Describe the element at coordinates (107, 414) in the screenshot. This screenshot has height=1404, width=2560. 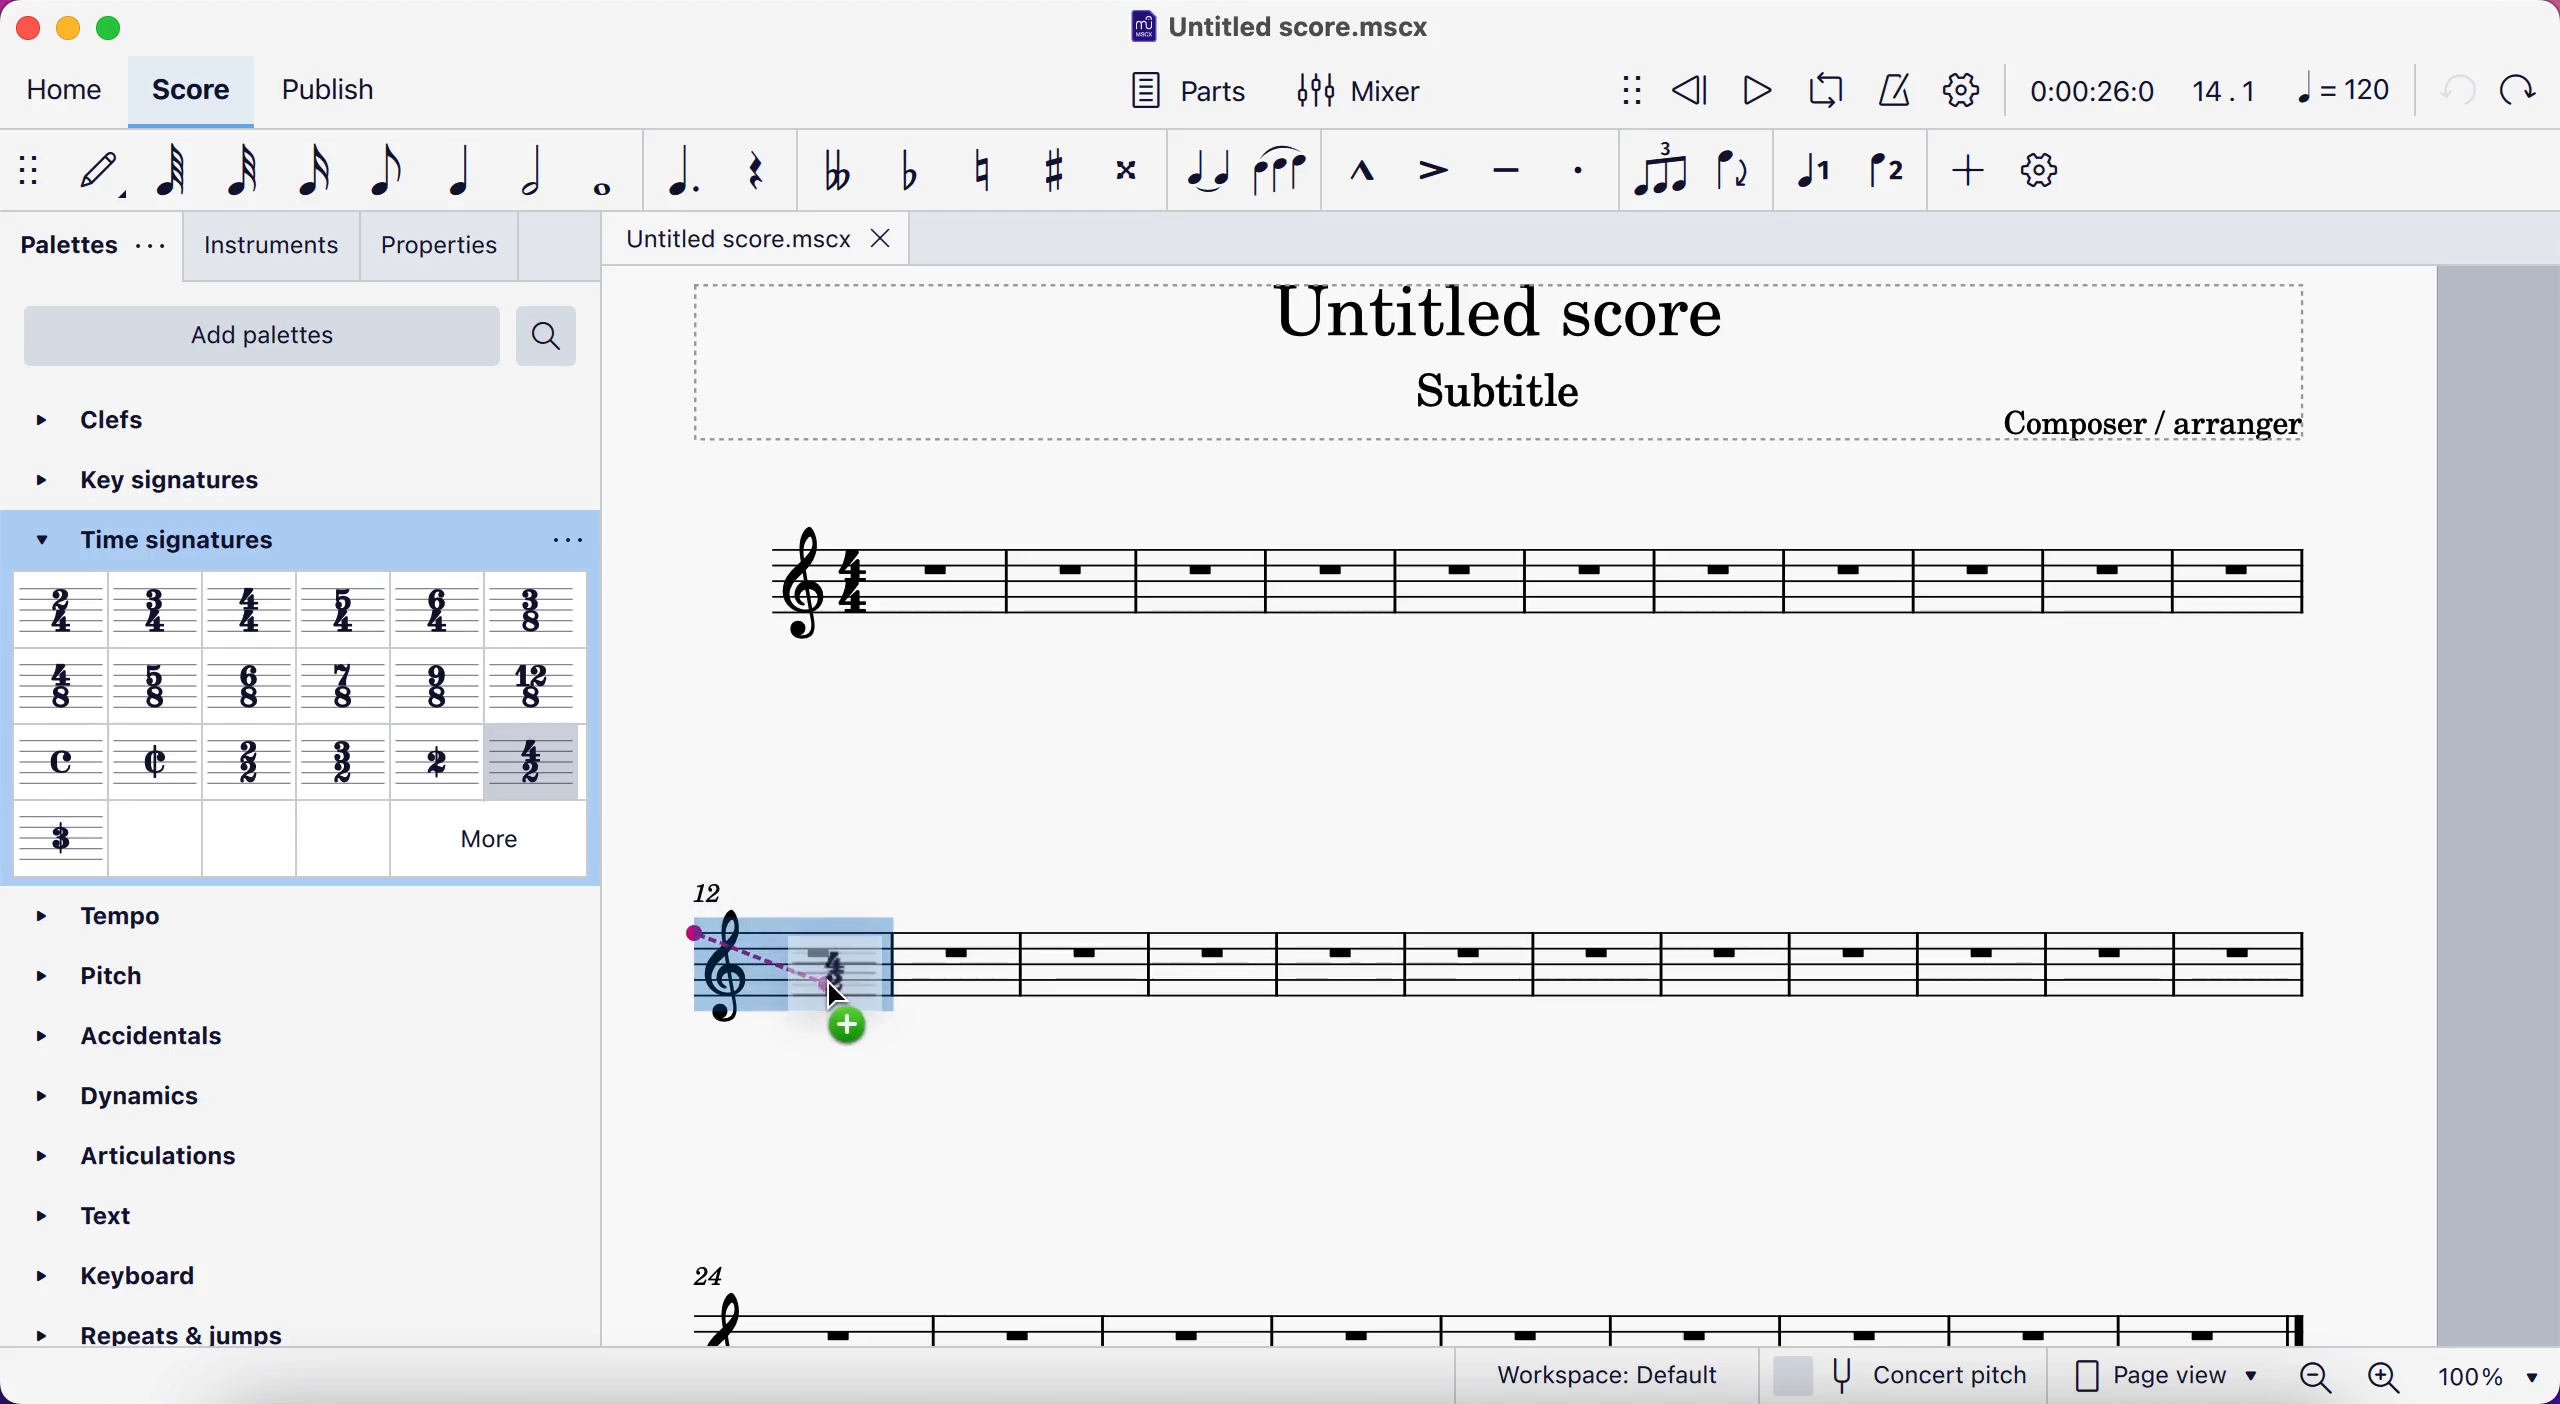
I see `clefs` at that location.